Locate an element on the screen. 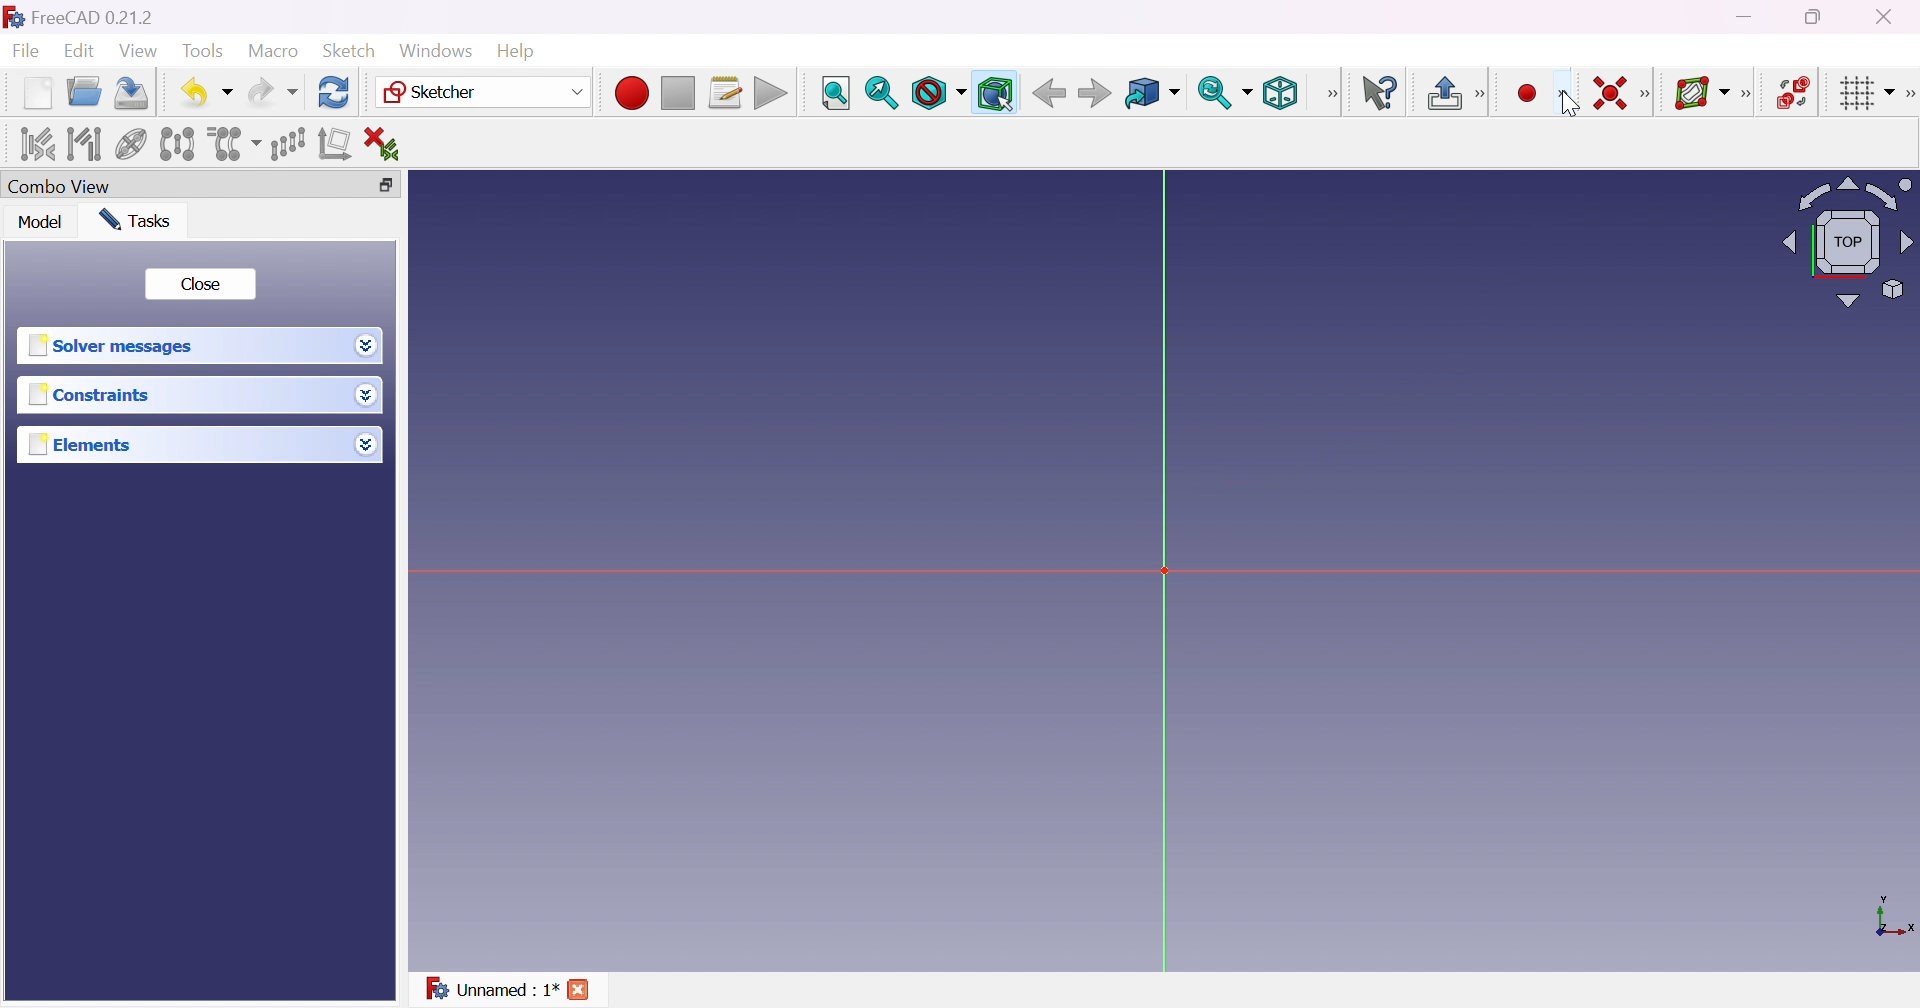 The image size is (1920, 1008). Edit is located at coordinates (78, 53).